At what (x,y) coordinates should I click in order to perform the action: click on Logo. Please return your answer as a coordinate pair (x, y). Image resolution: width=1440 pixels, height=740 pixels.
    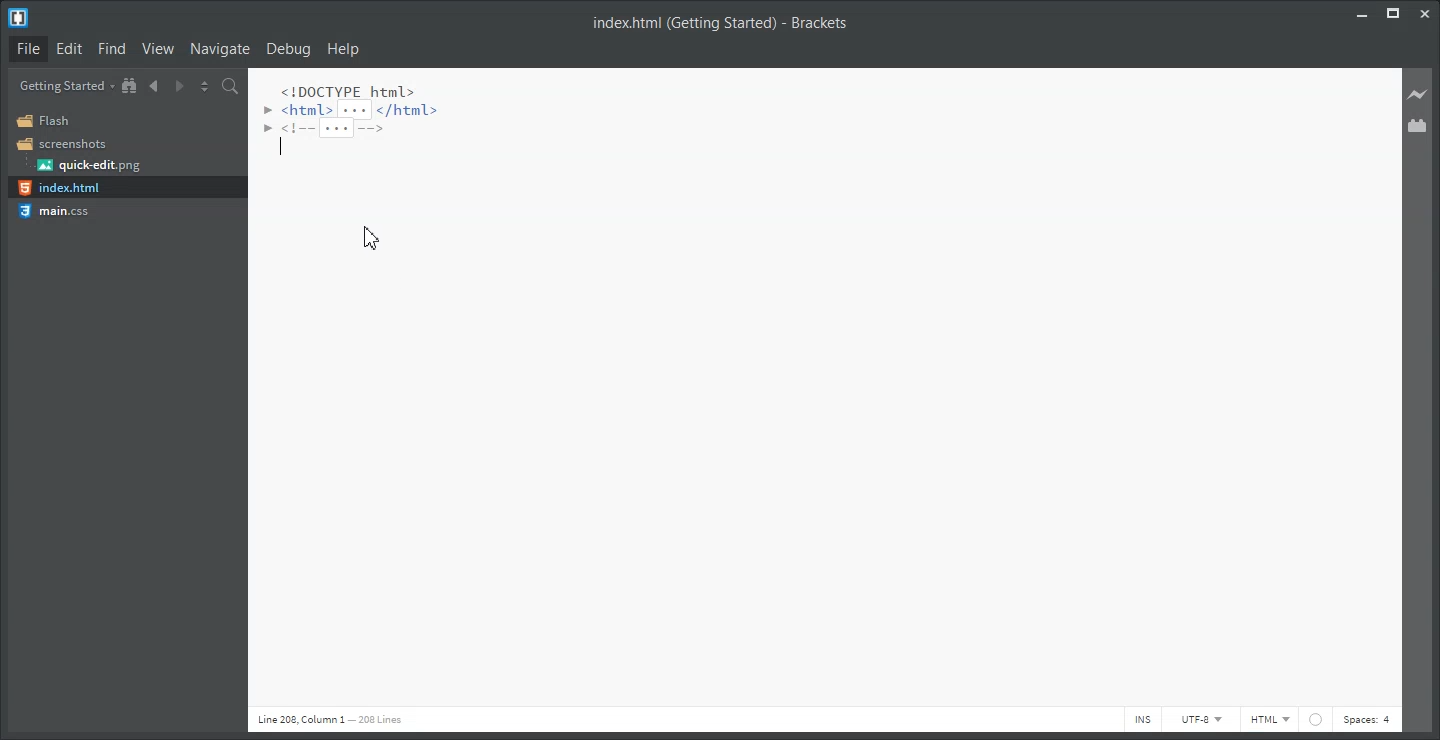
    Looking at the image, I should click on (18, 18).